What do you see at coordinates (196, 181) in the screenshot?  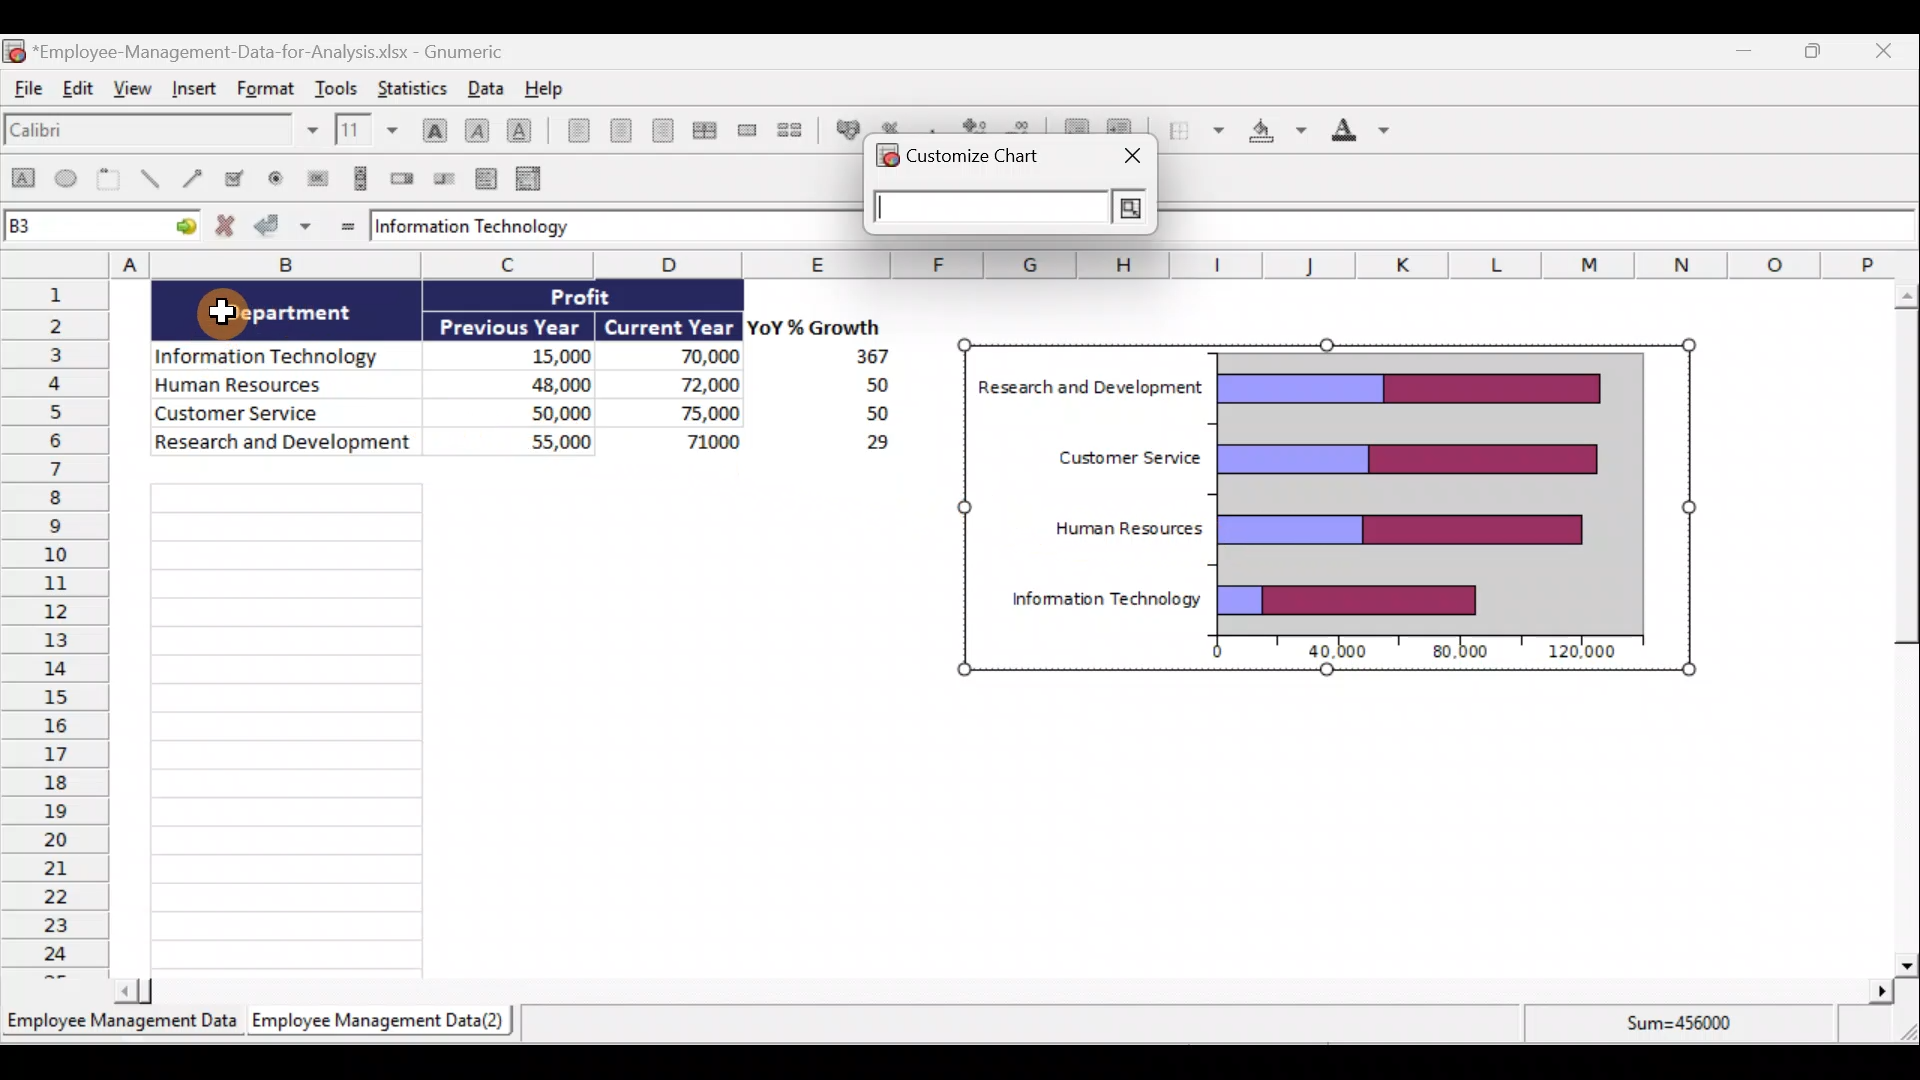 I see `Create an arrow object` at bounding box center [196, 181].